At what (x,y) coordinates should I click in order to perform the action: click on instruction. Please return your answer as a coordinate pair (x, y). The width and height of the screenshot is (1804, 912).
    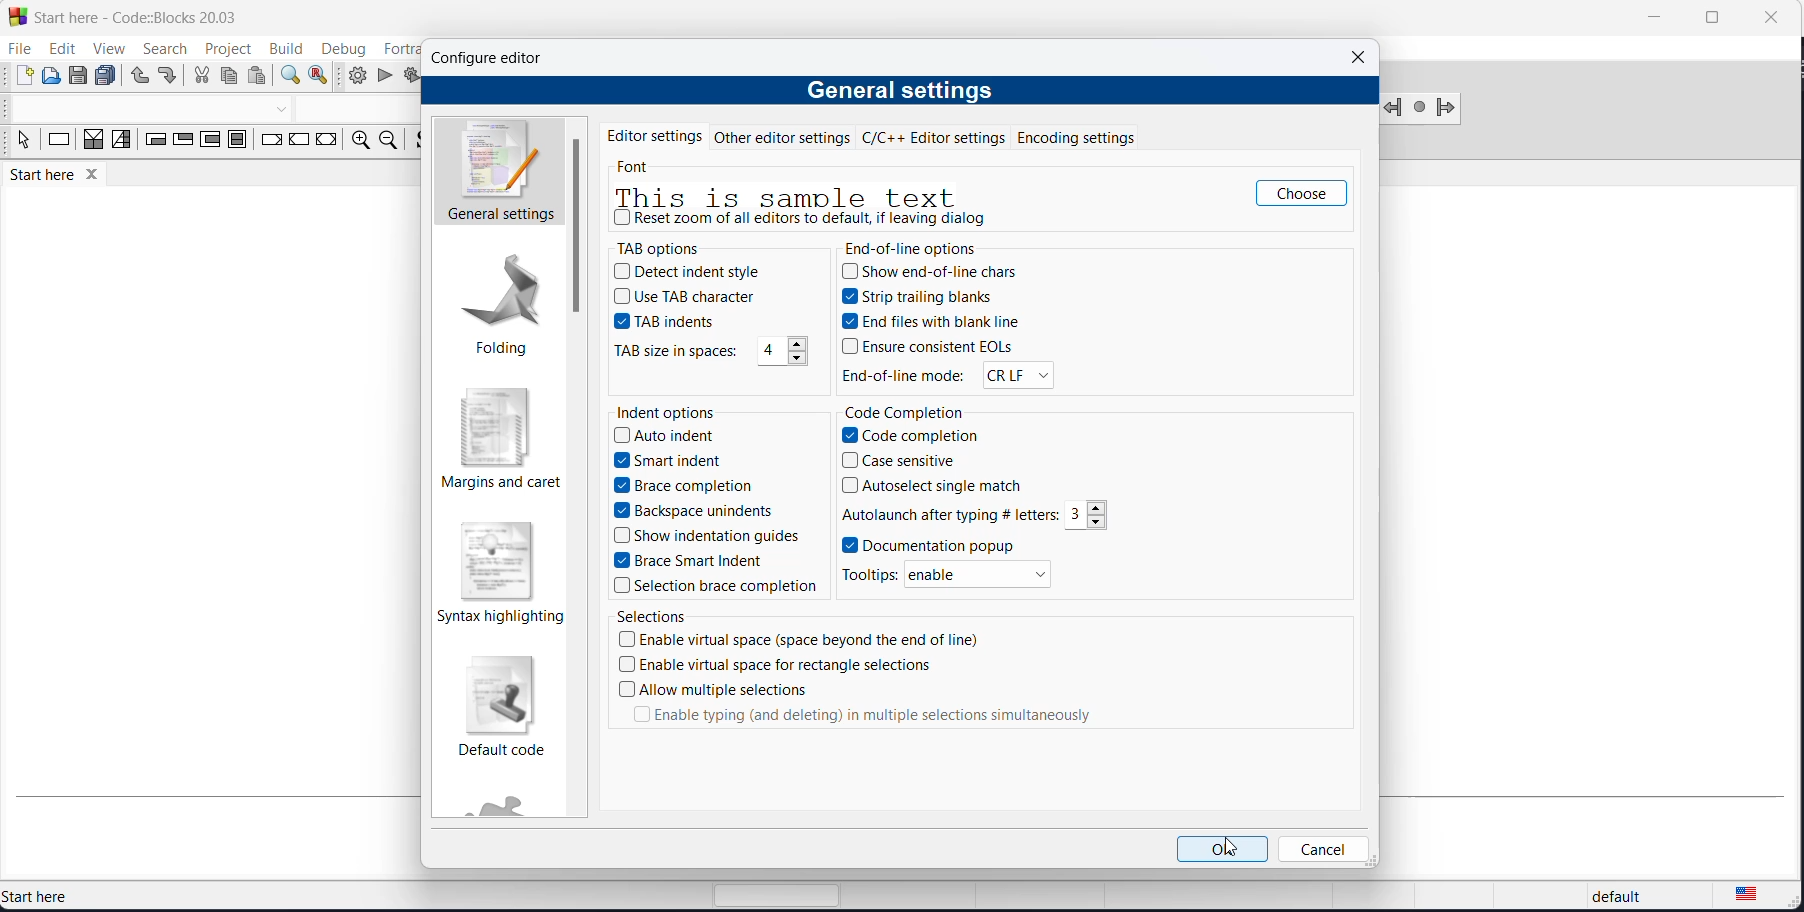
    Looking at the image, I should click on (59, 143).